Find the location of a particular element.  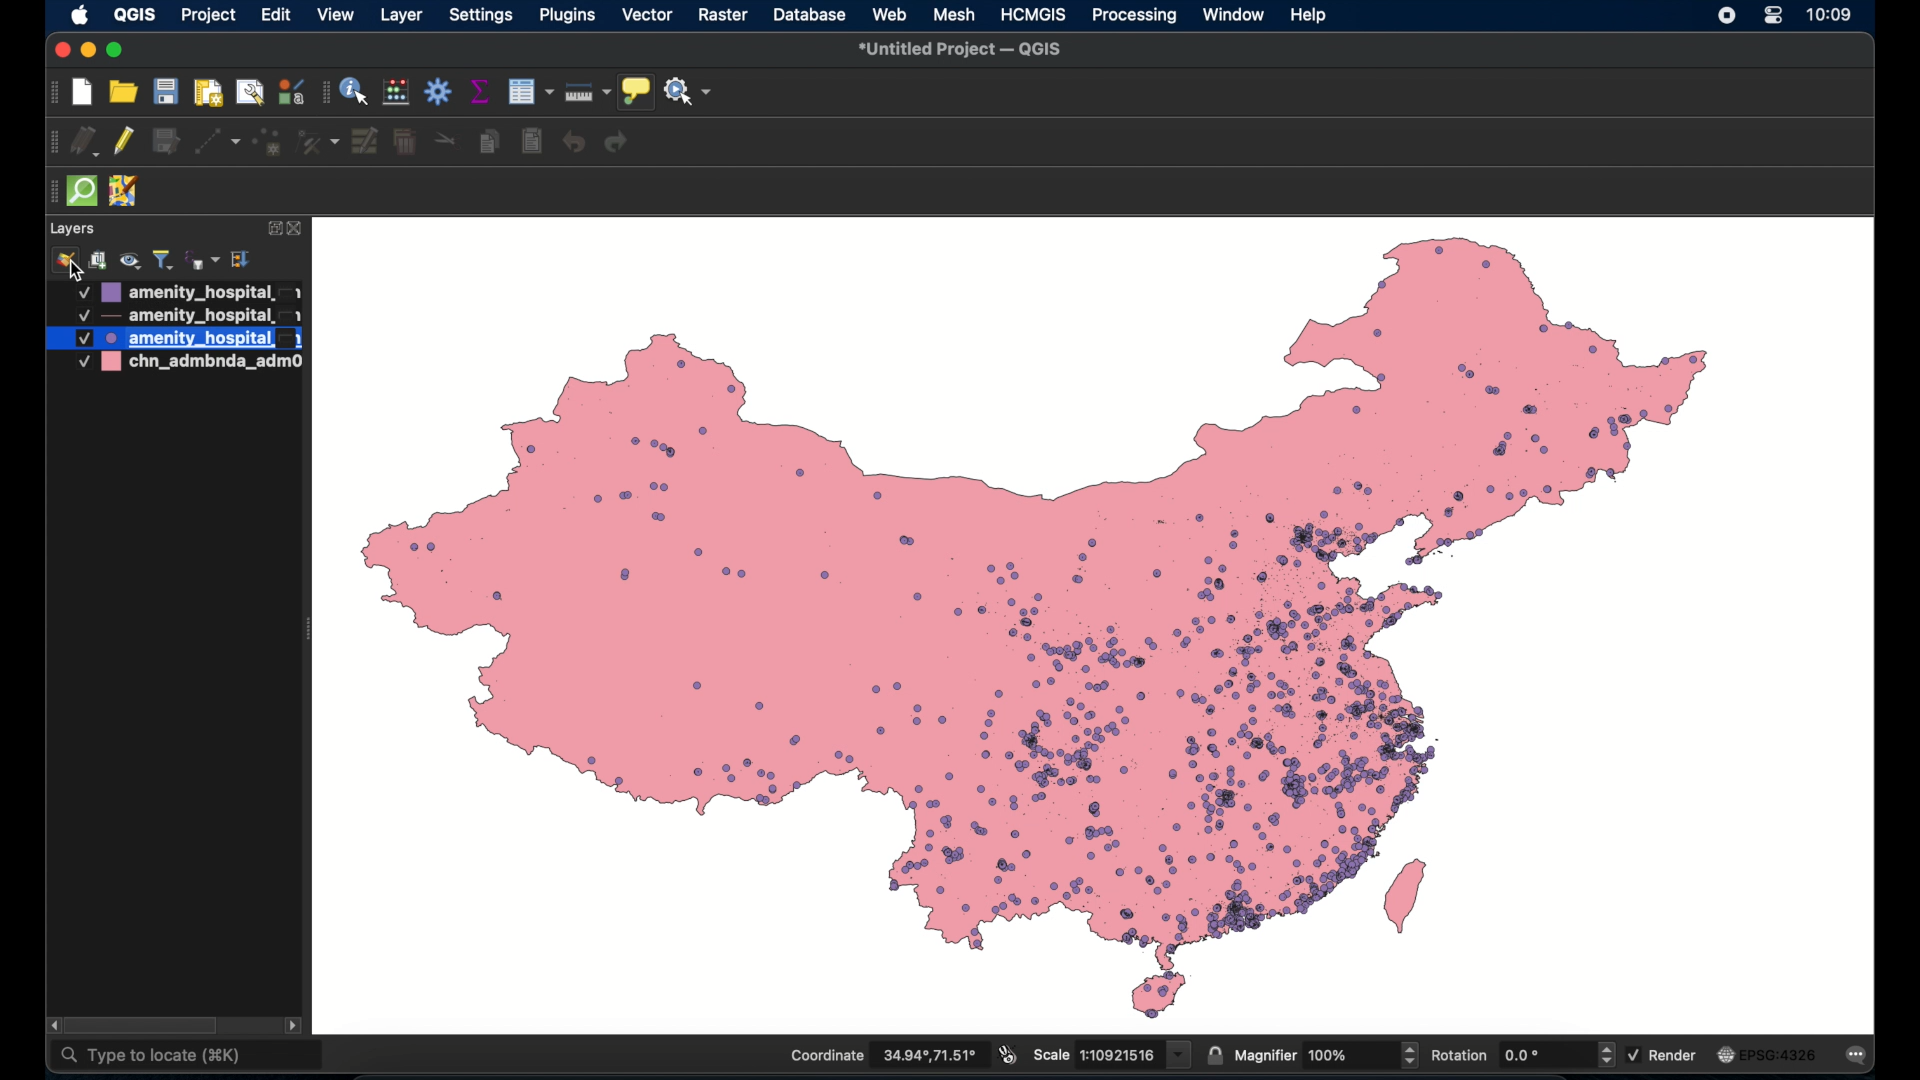

expand all is located at coordinates (243, 260).